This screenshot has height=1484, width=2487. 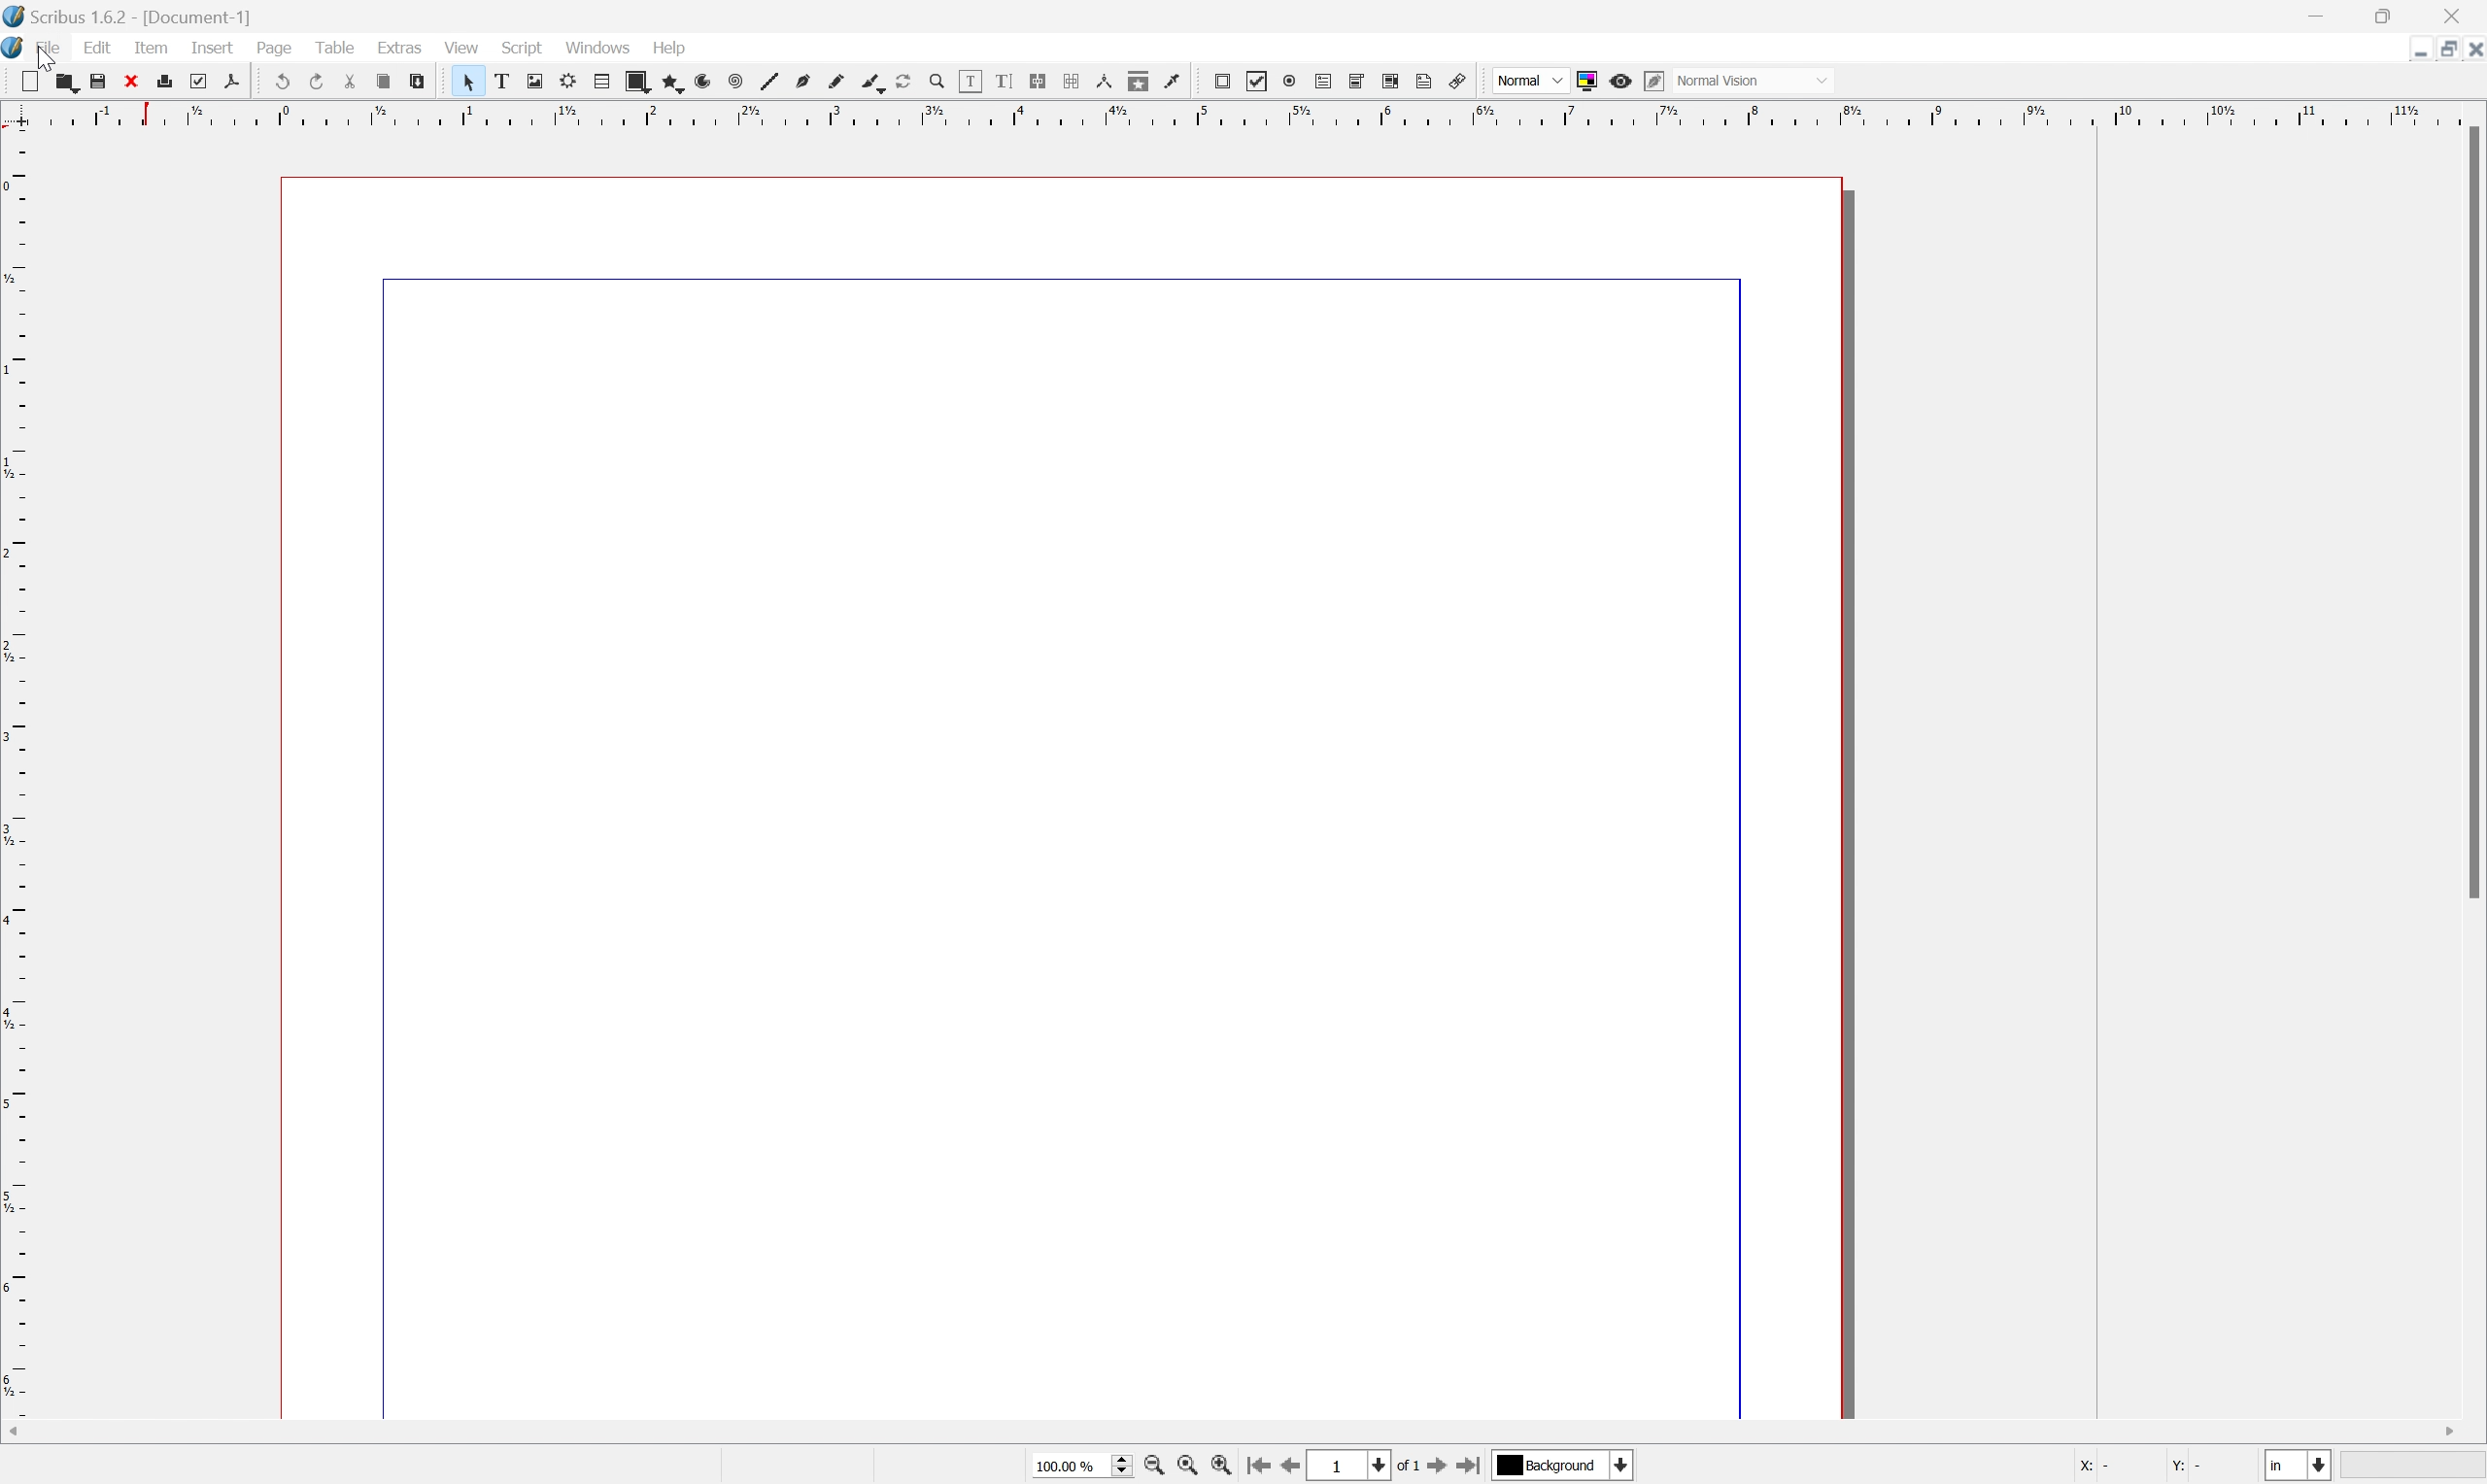 What do you see at coordinates (16, 50) in the screenshot?
I see `Scribus icon` at bounding box center [16, 50].